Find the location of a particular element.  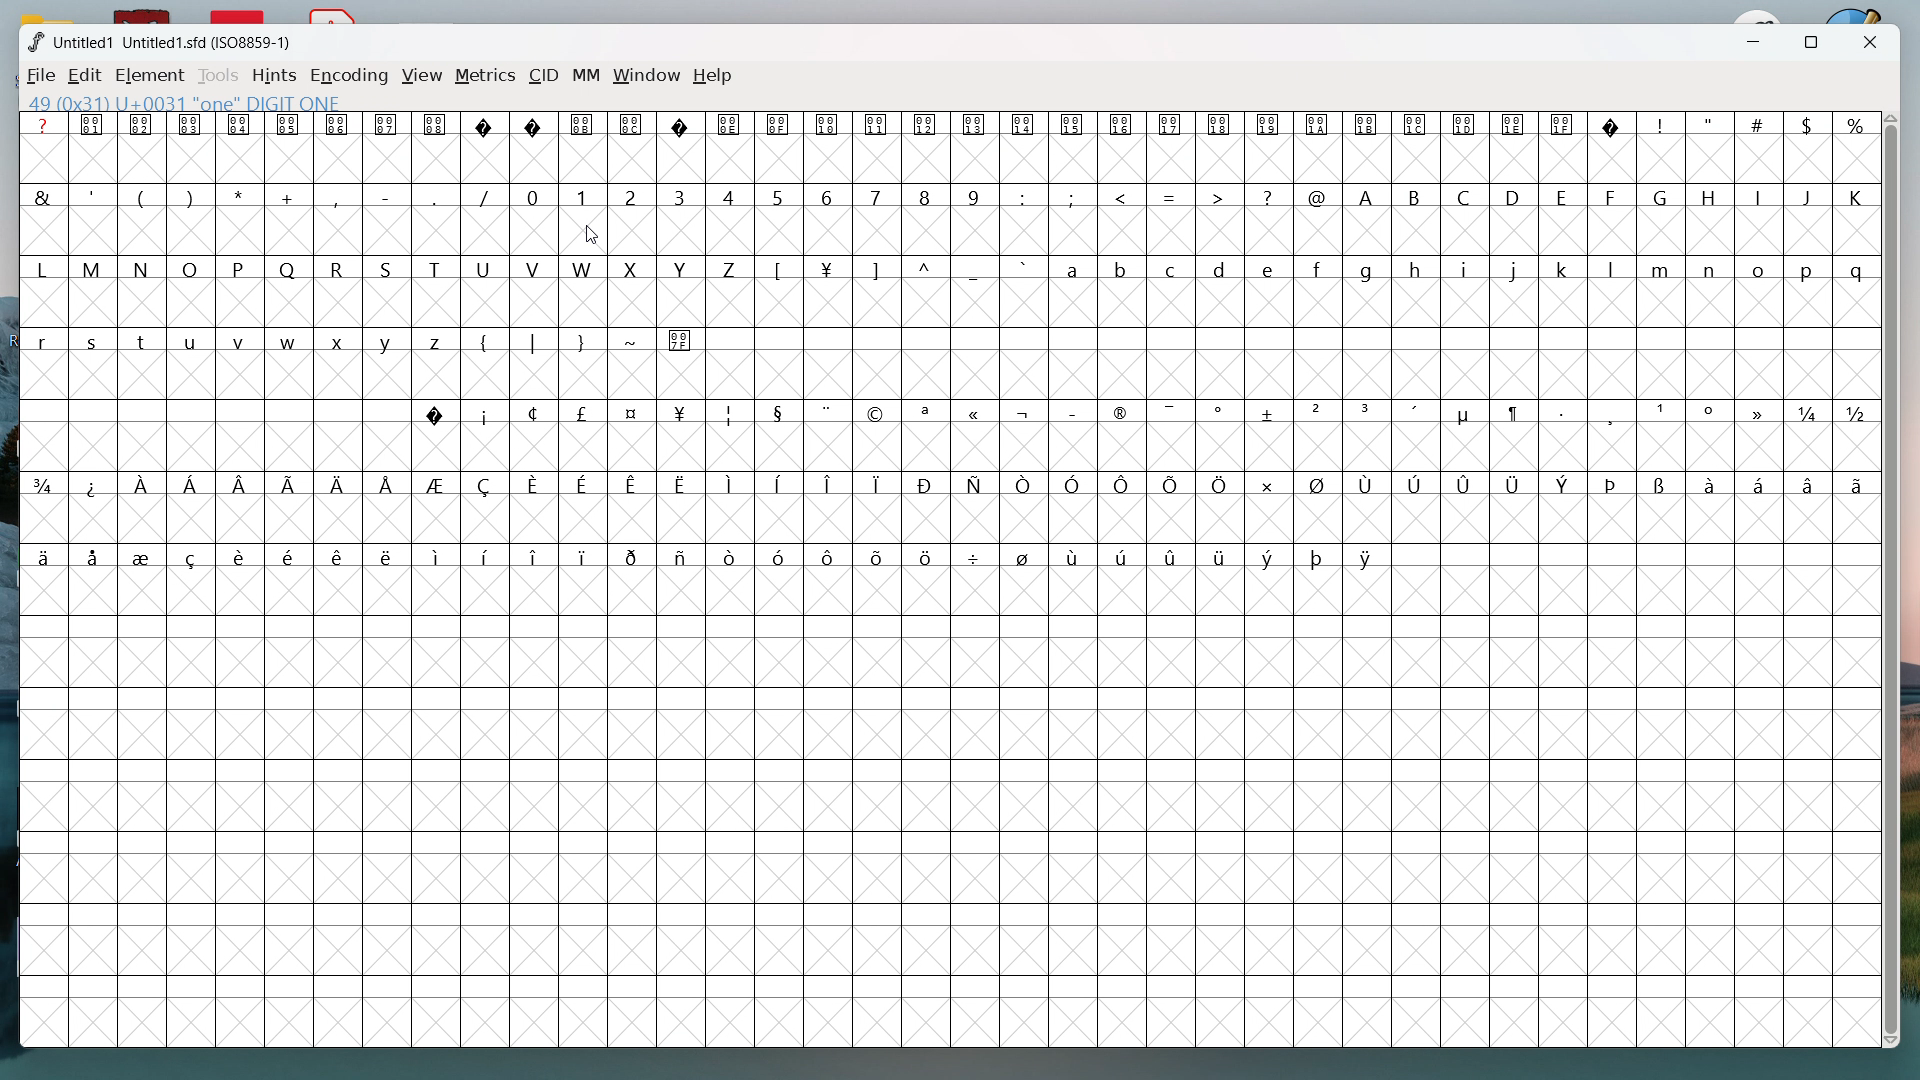

symbol is located at coordinates (1809, 484).